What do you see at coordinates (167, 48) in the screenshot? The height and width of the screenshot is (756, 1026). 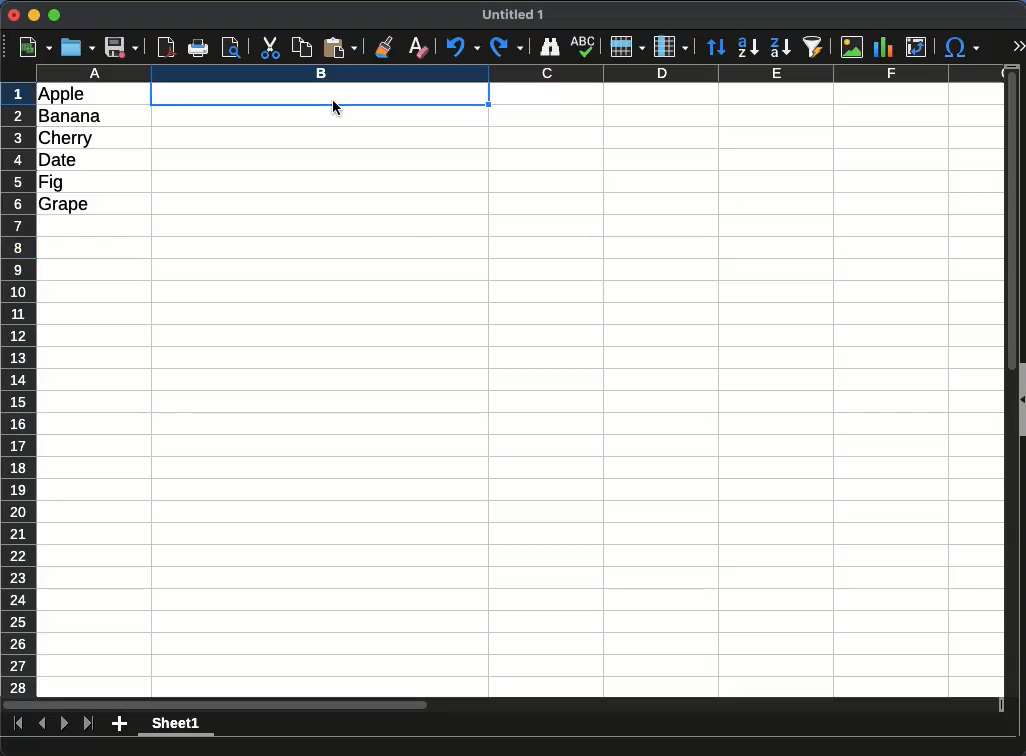 I see `pdf viewer` at bounding box center [167, 48].